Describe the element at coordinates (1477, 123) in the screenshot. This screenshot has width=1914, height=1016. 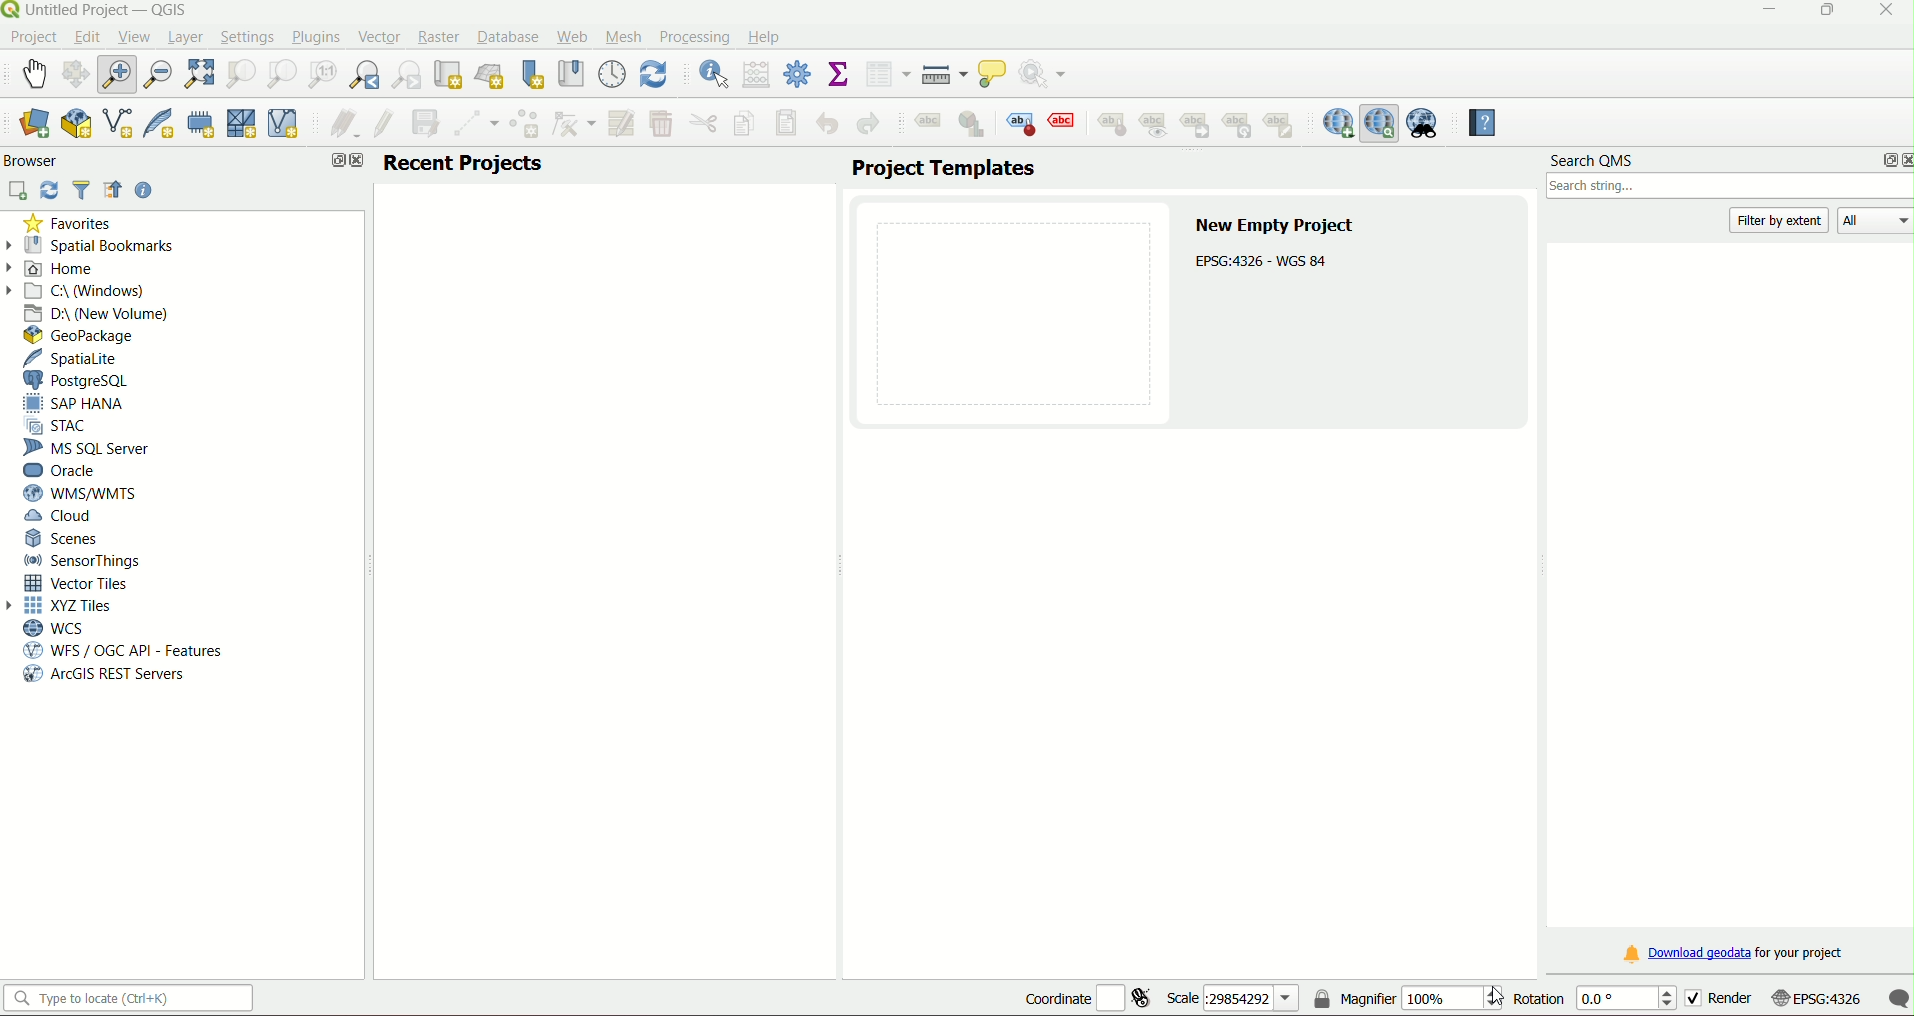
I see `help` at that location.